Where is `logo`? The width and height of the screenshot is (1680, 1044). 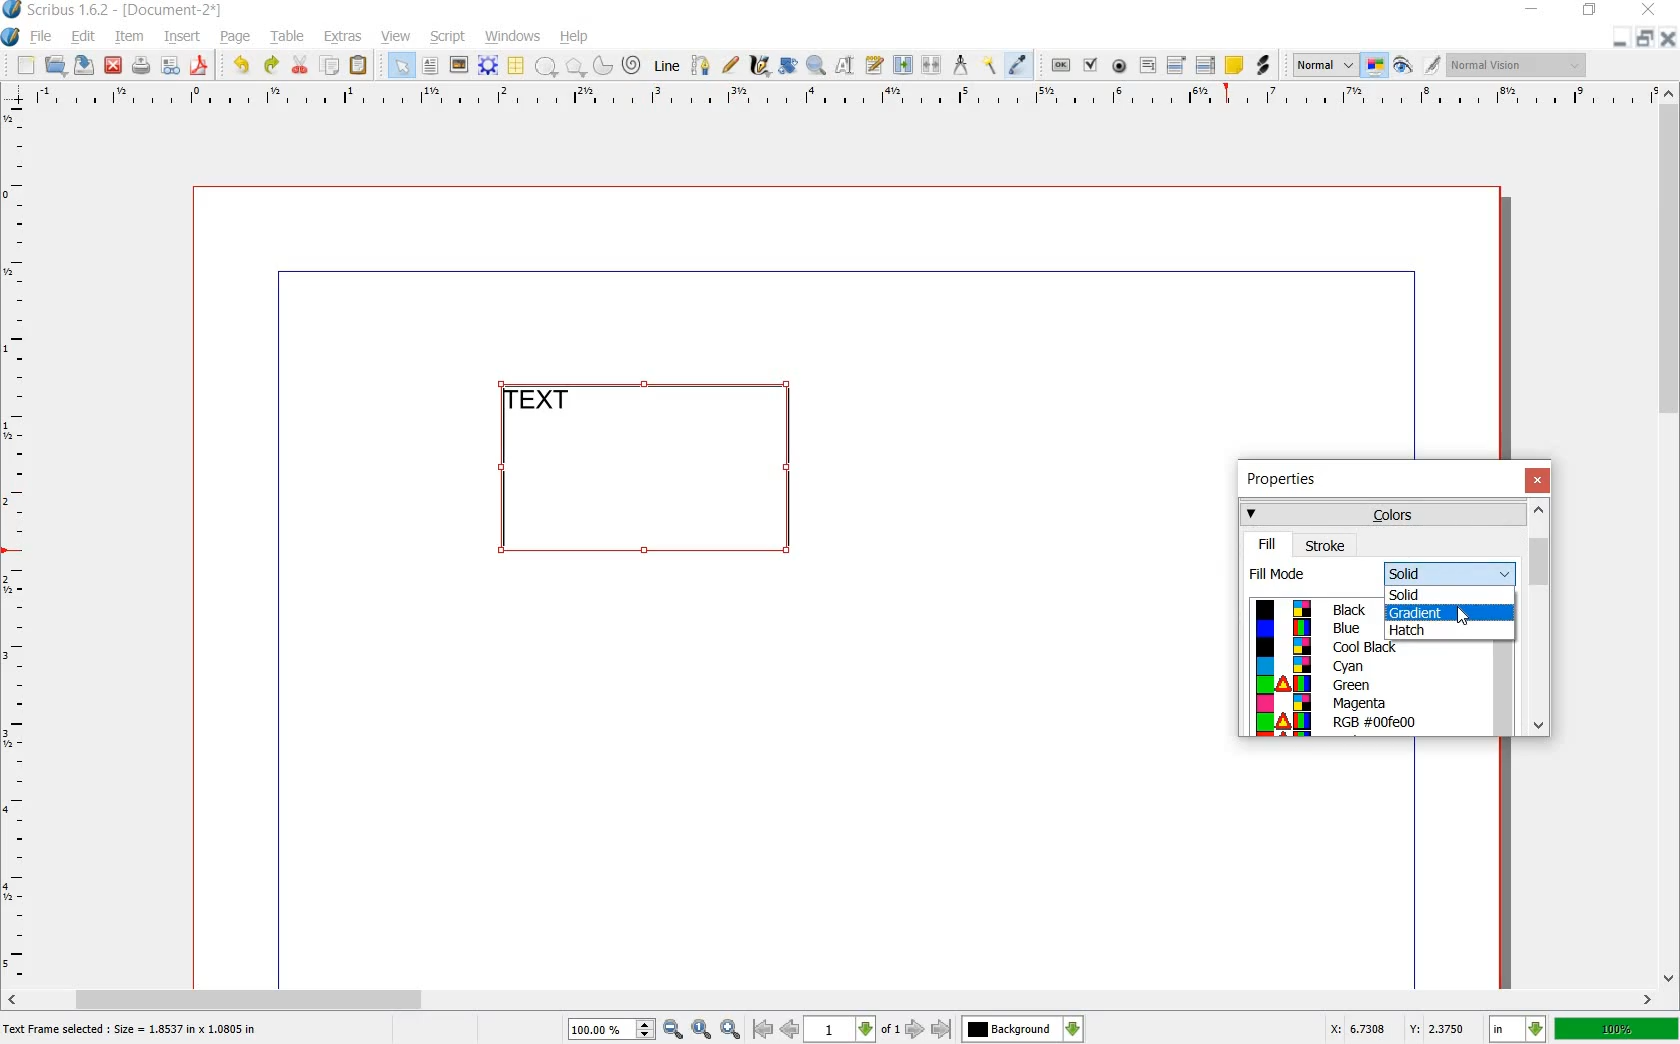
logo is located at coordinates (13, 11).